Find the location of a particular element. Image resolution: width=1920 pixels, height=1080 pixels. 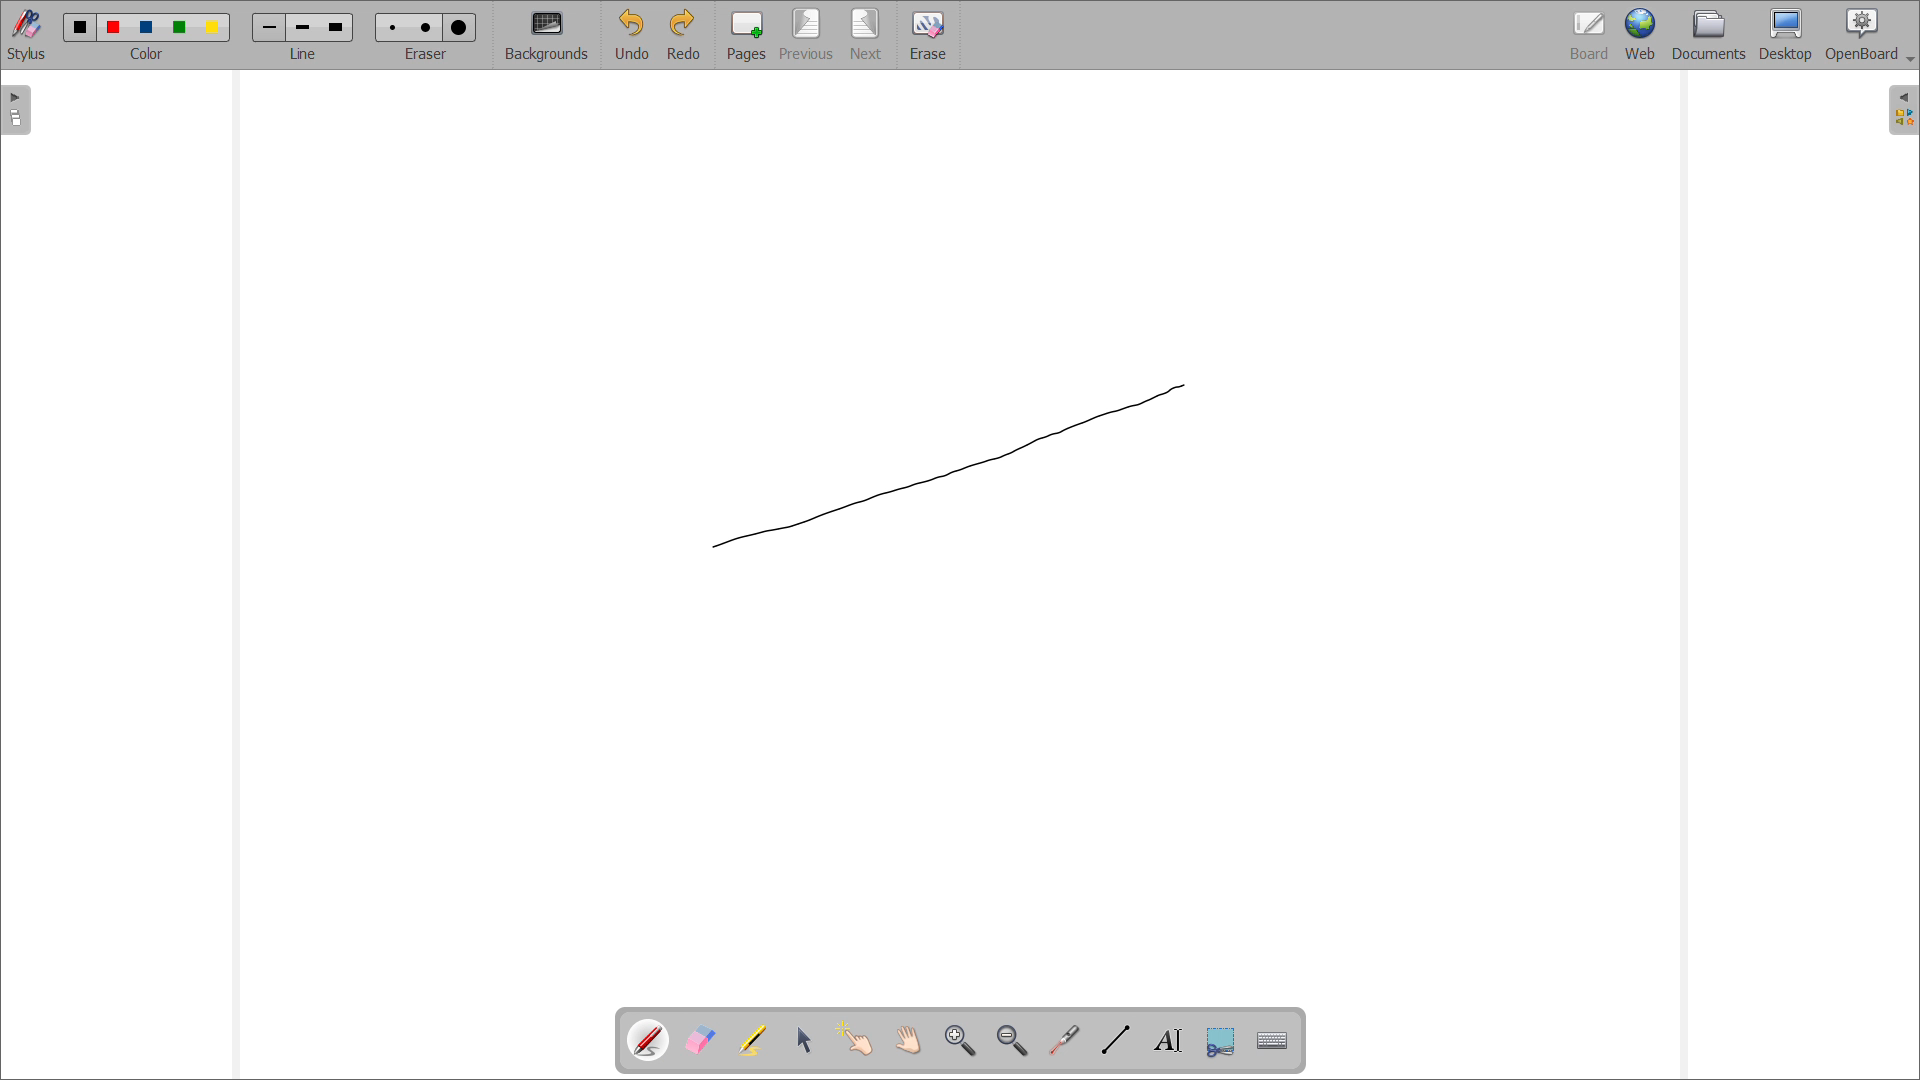

line width size is located at coordinates (336, 27).